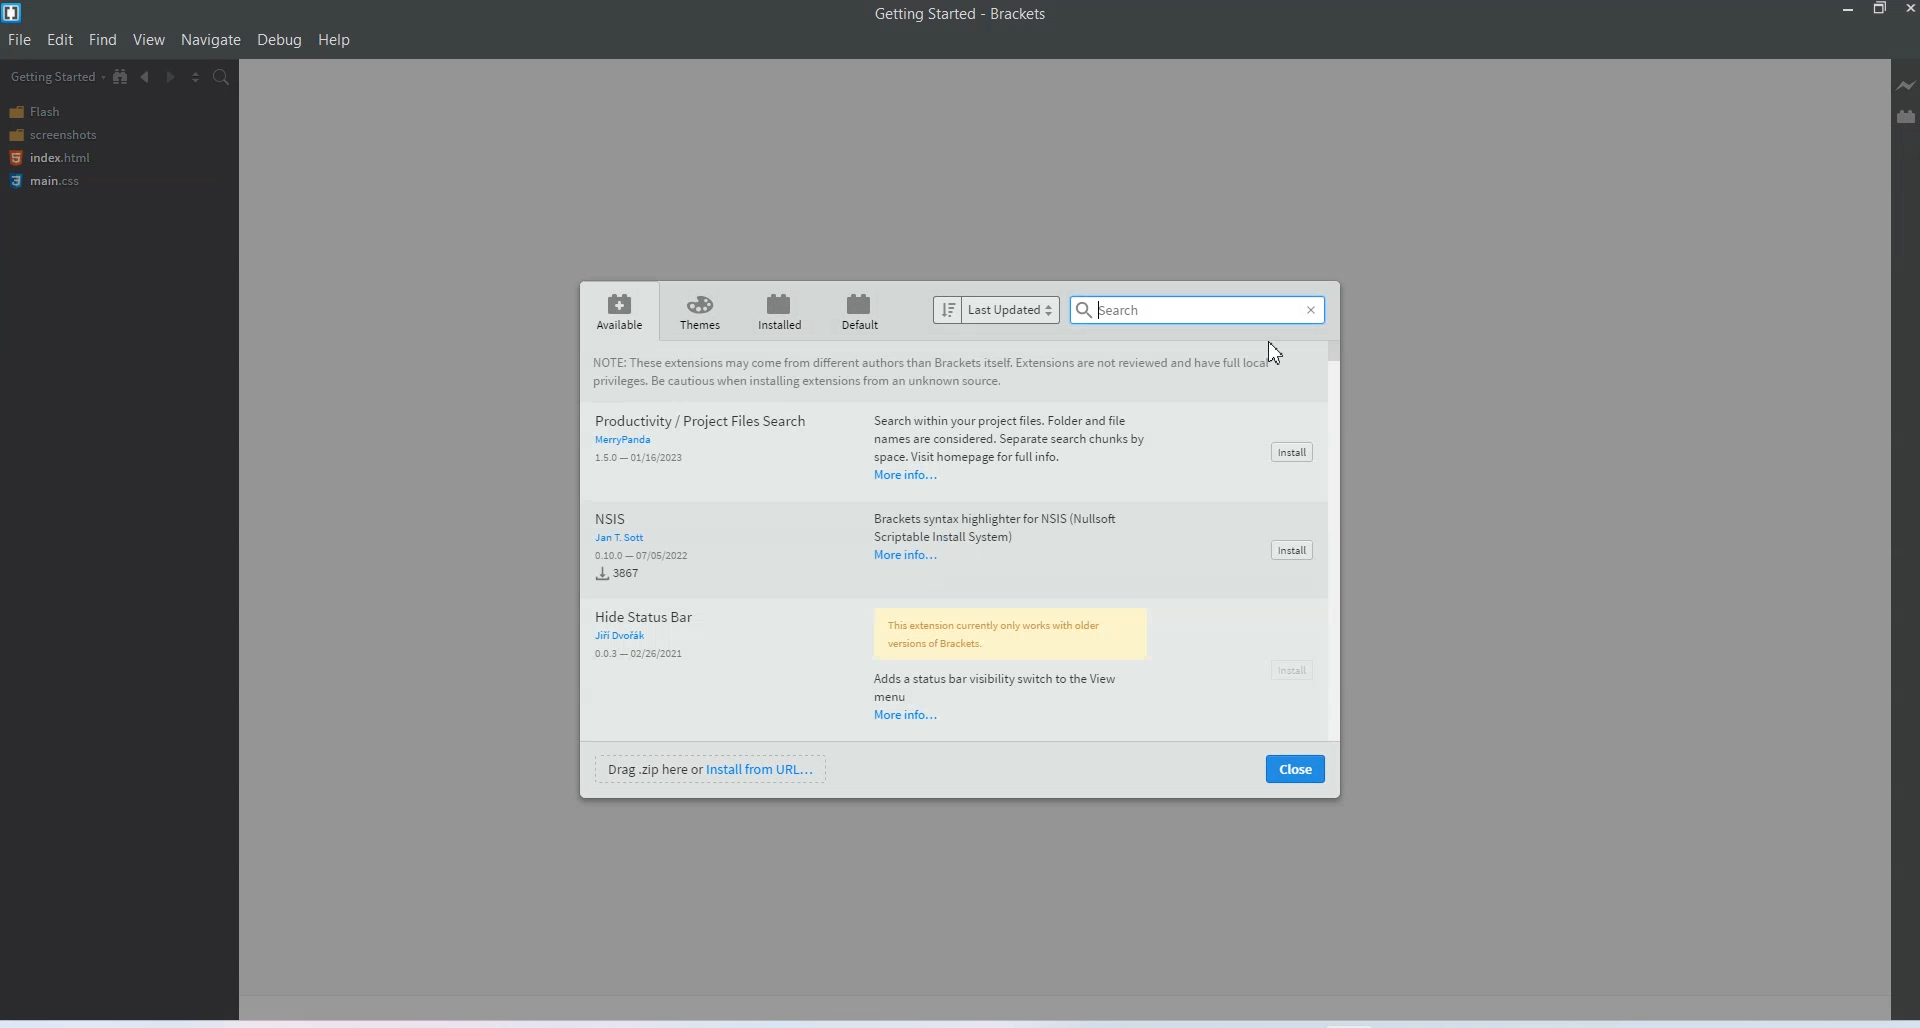 Image resolution: width=1920 pixels, height=1028 pixels. I want to click on Project files search, so click(700, 419).